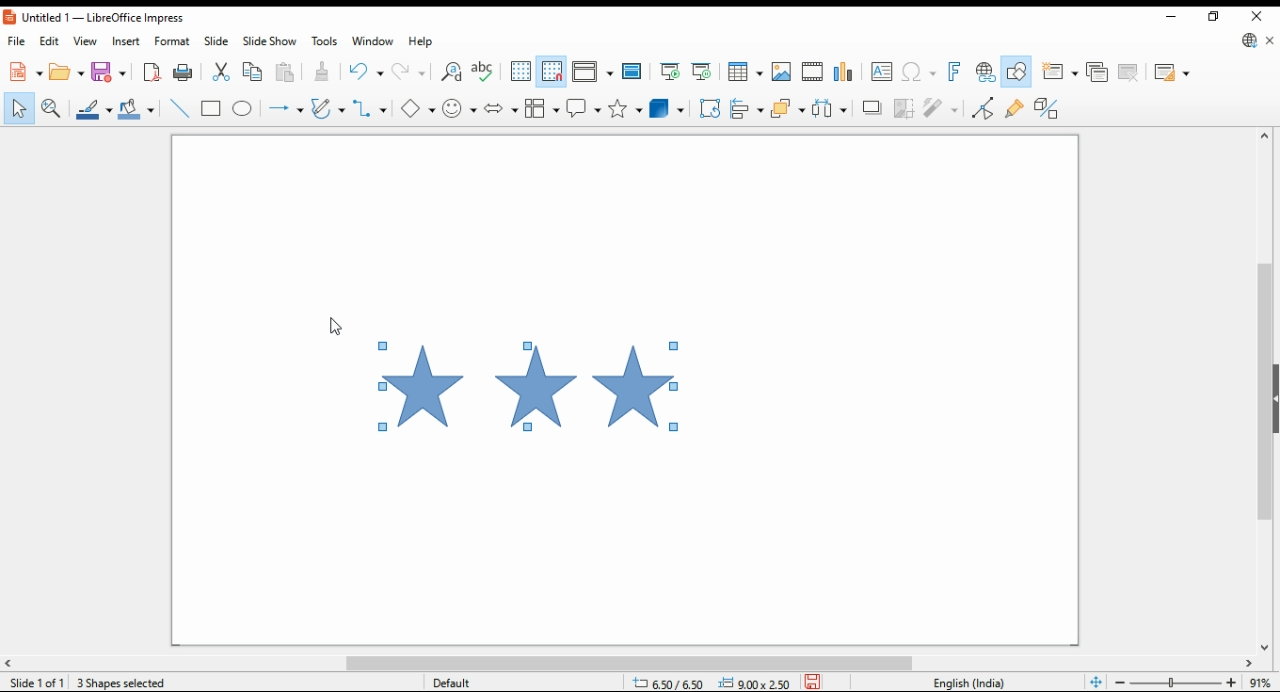 The height and width of the screenshot is (692, 1280). Describe the element at coordinates (335, 326) in the screenshot. I see `cursor` at that location.